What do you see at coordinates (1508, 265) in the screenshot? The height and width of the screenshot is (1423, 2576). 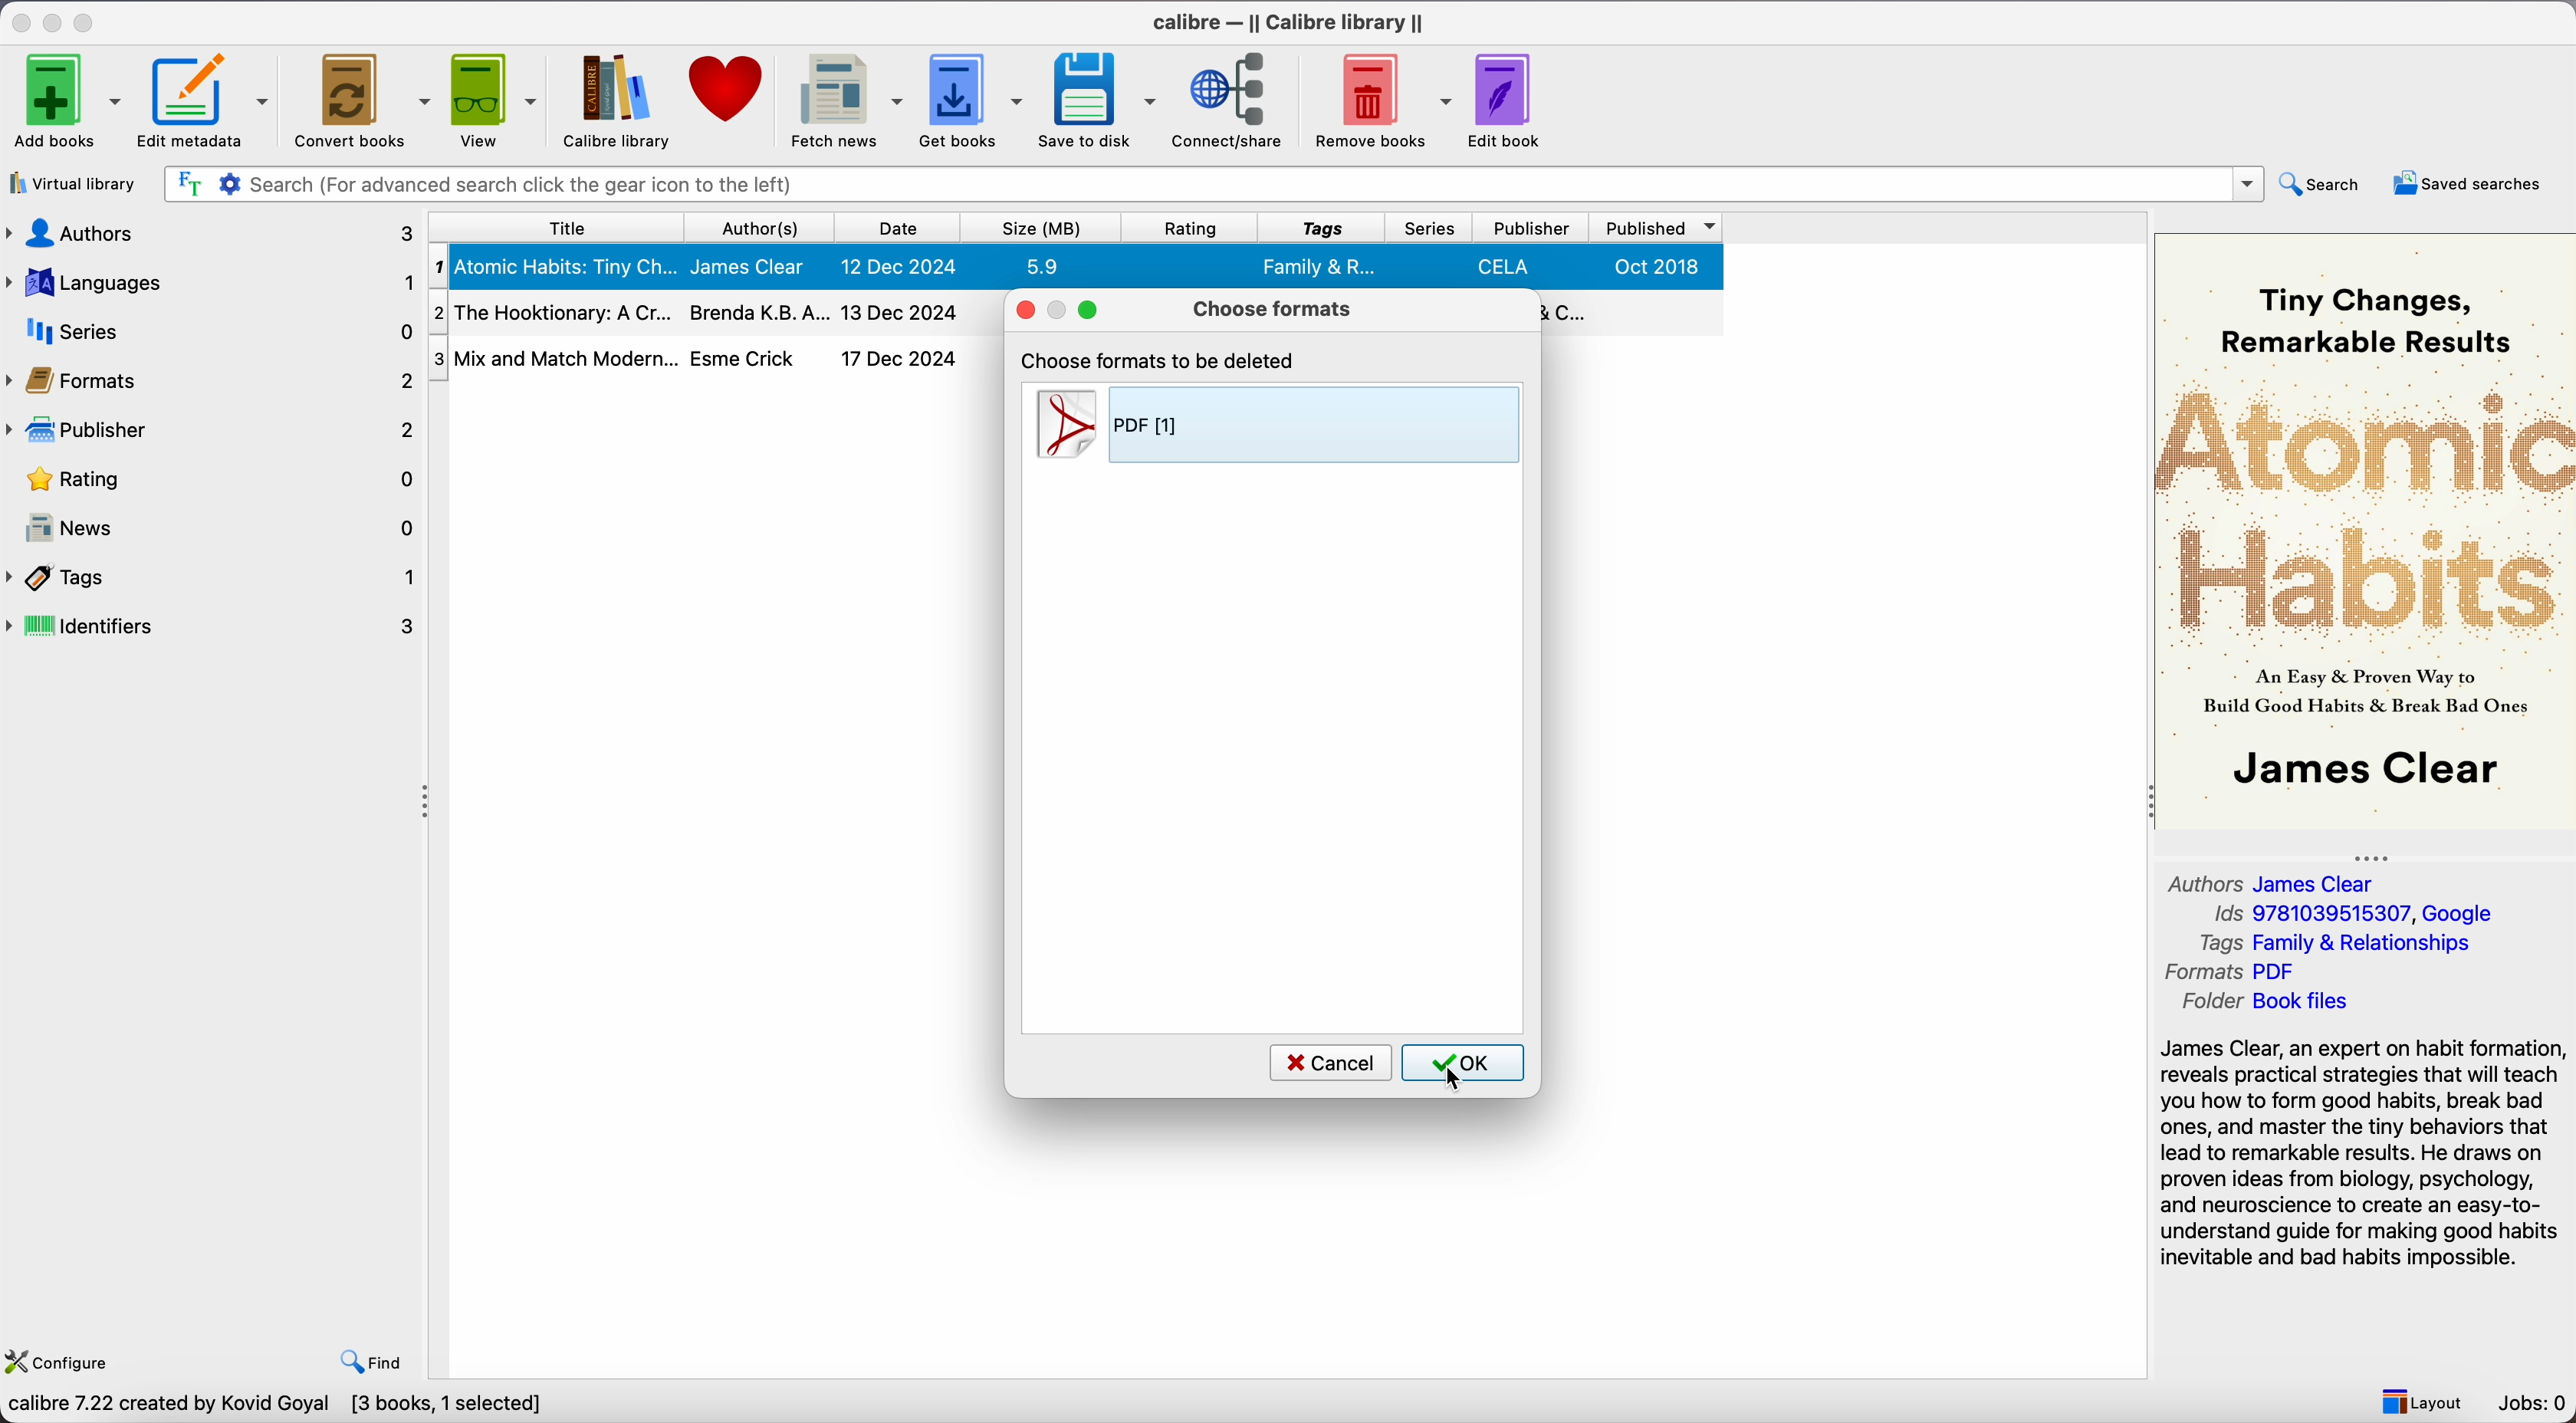 I see `CELA` at bounding box center [1508, 265].